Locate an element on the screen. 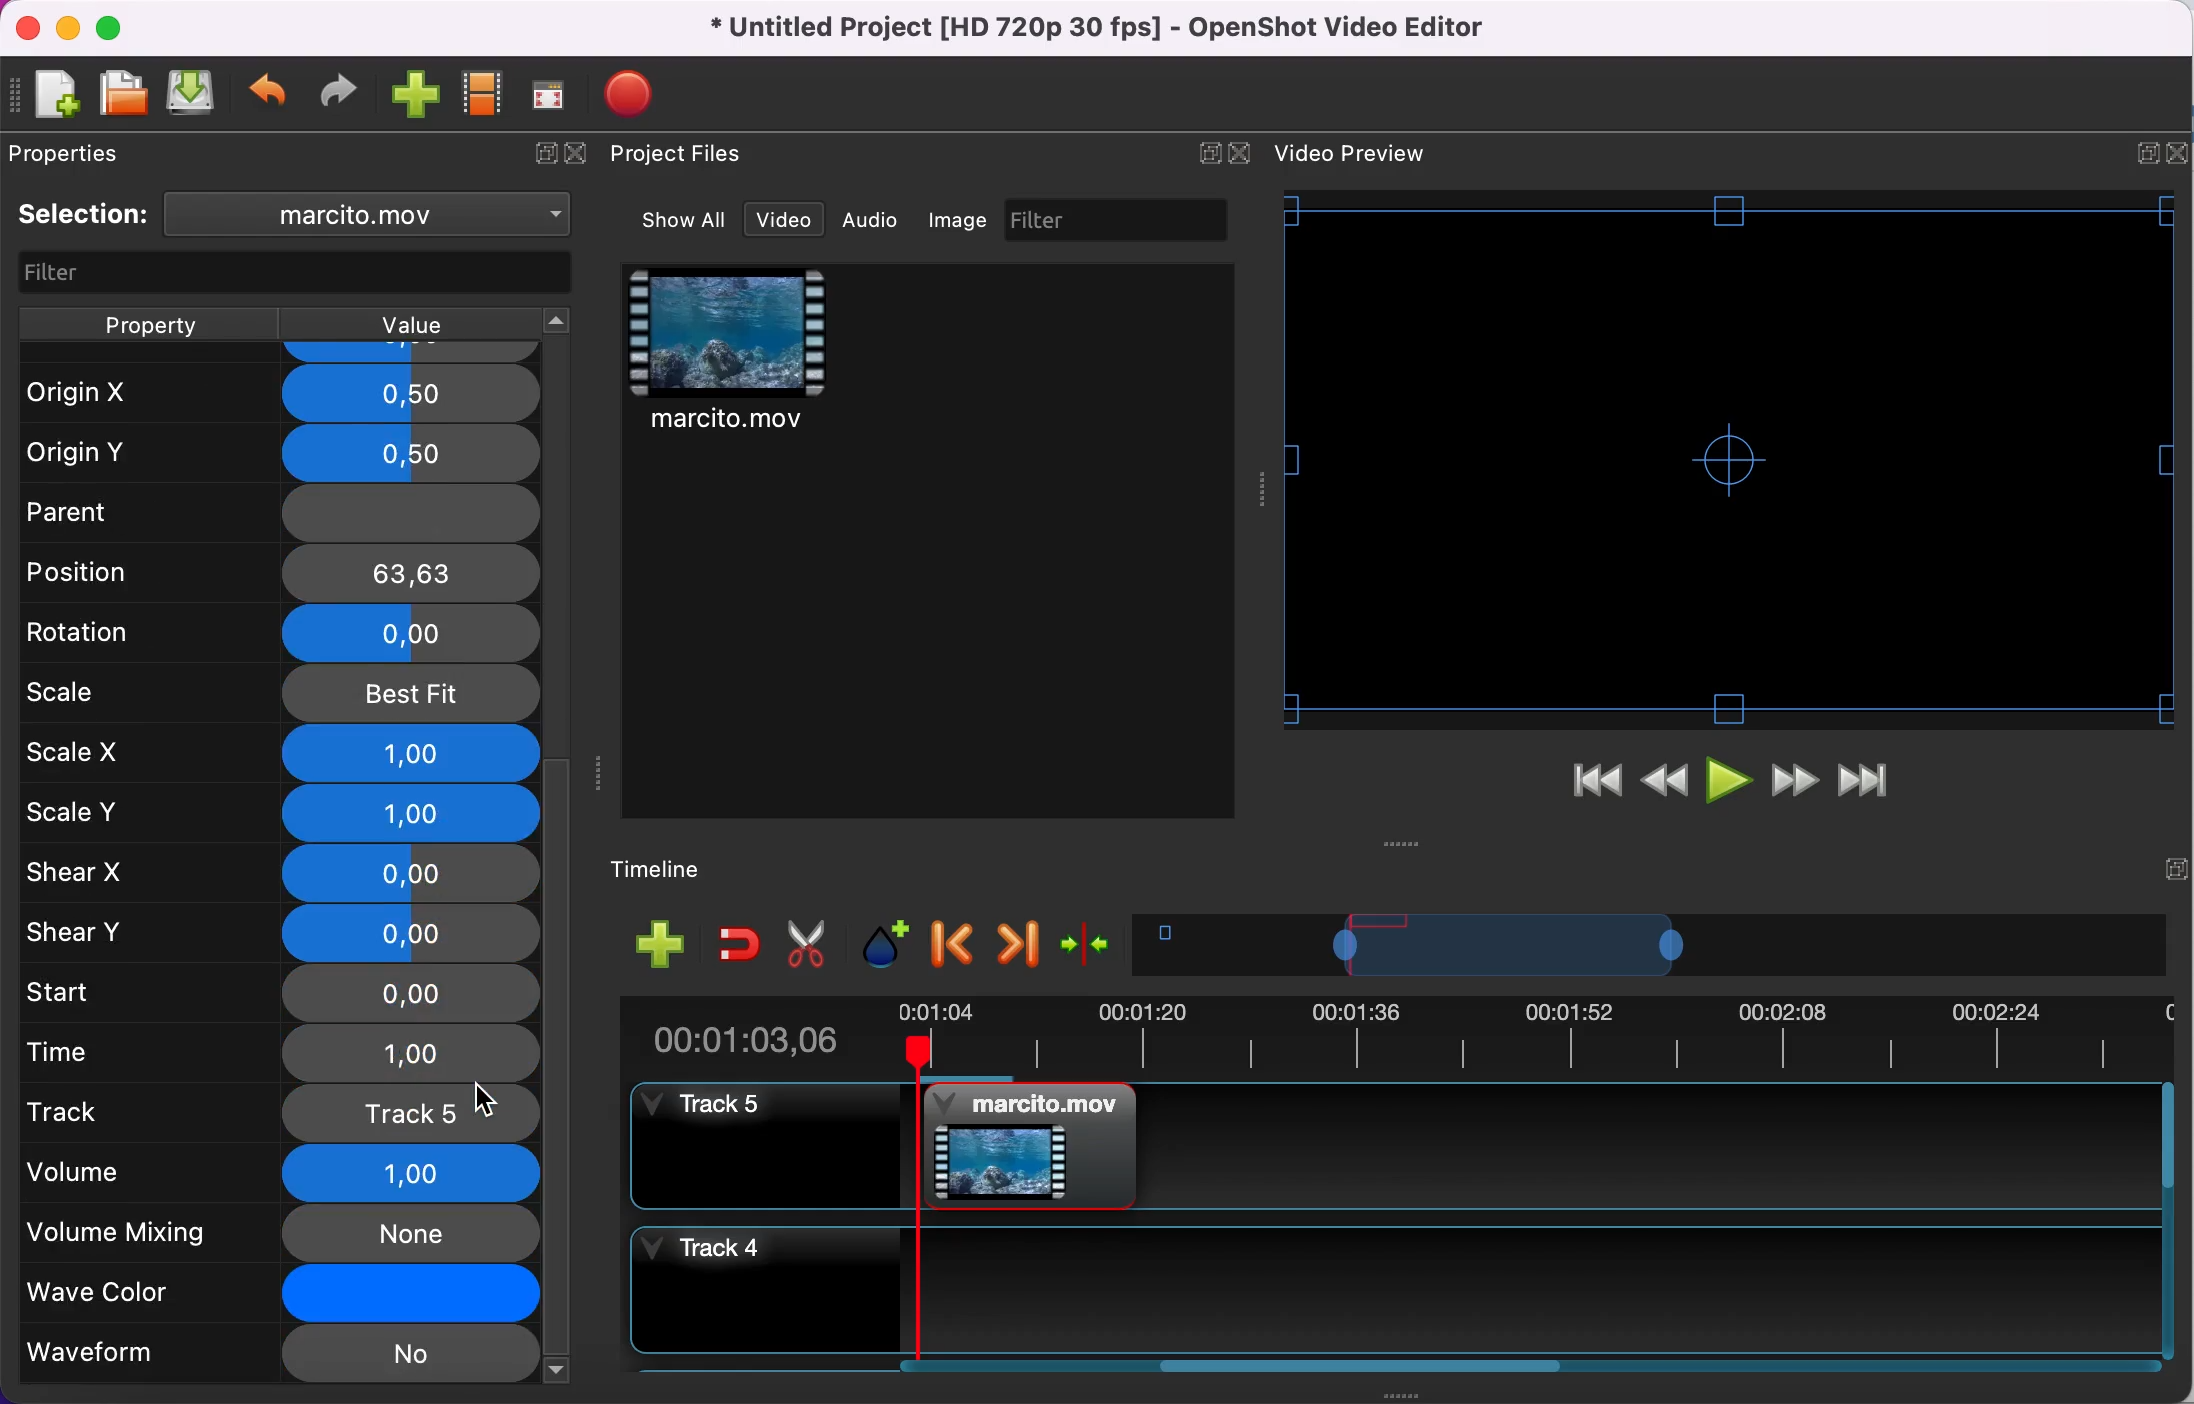  show all is located at coordinates (686, 220).